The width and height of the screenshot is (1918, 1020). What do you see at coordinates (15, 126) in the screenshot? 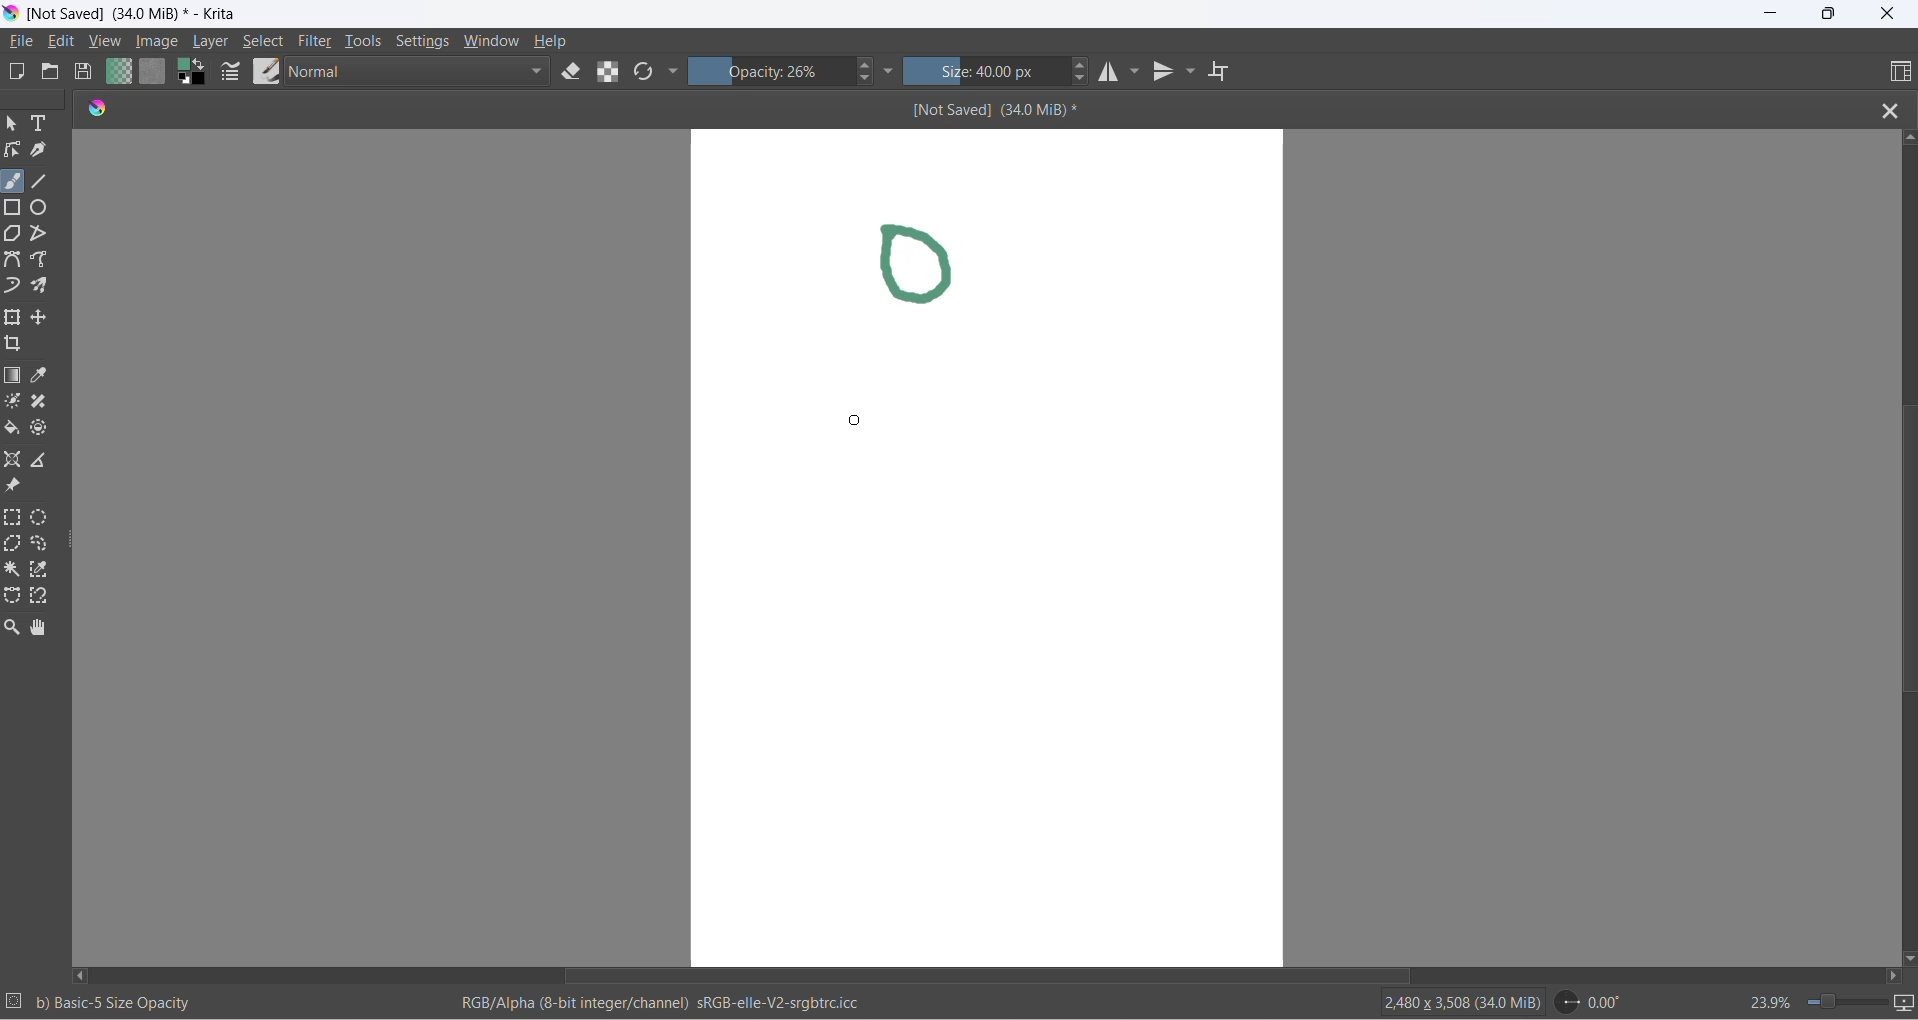
I see `select shape tool` at bounding box center [15, 126].